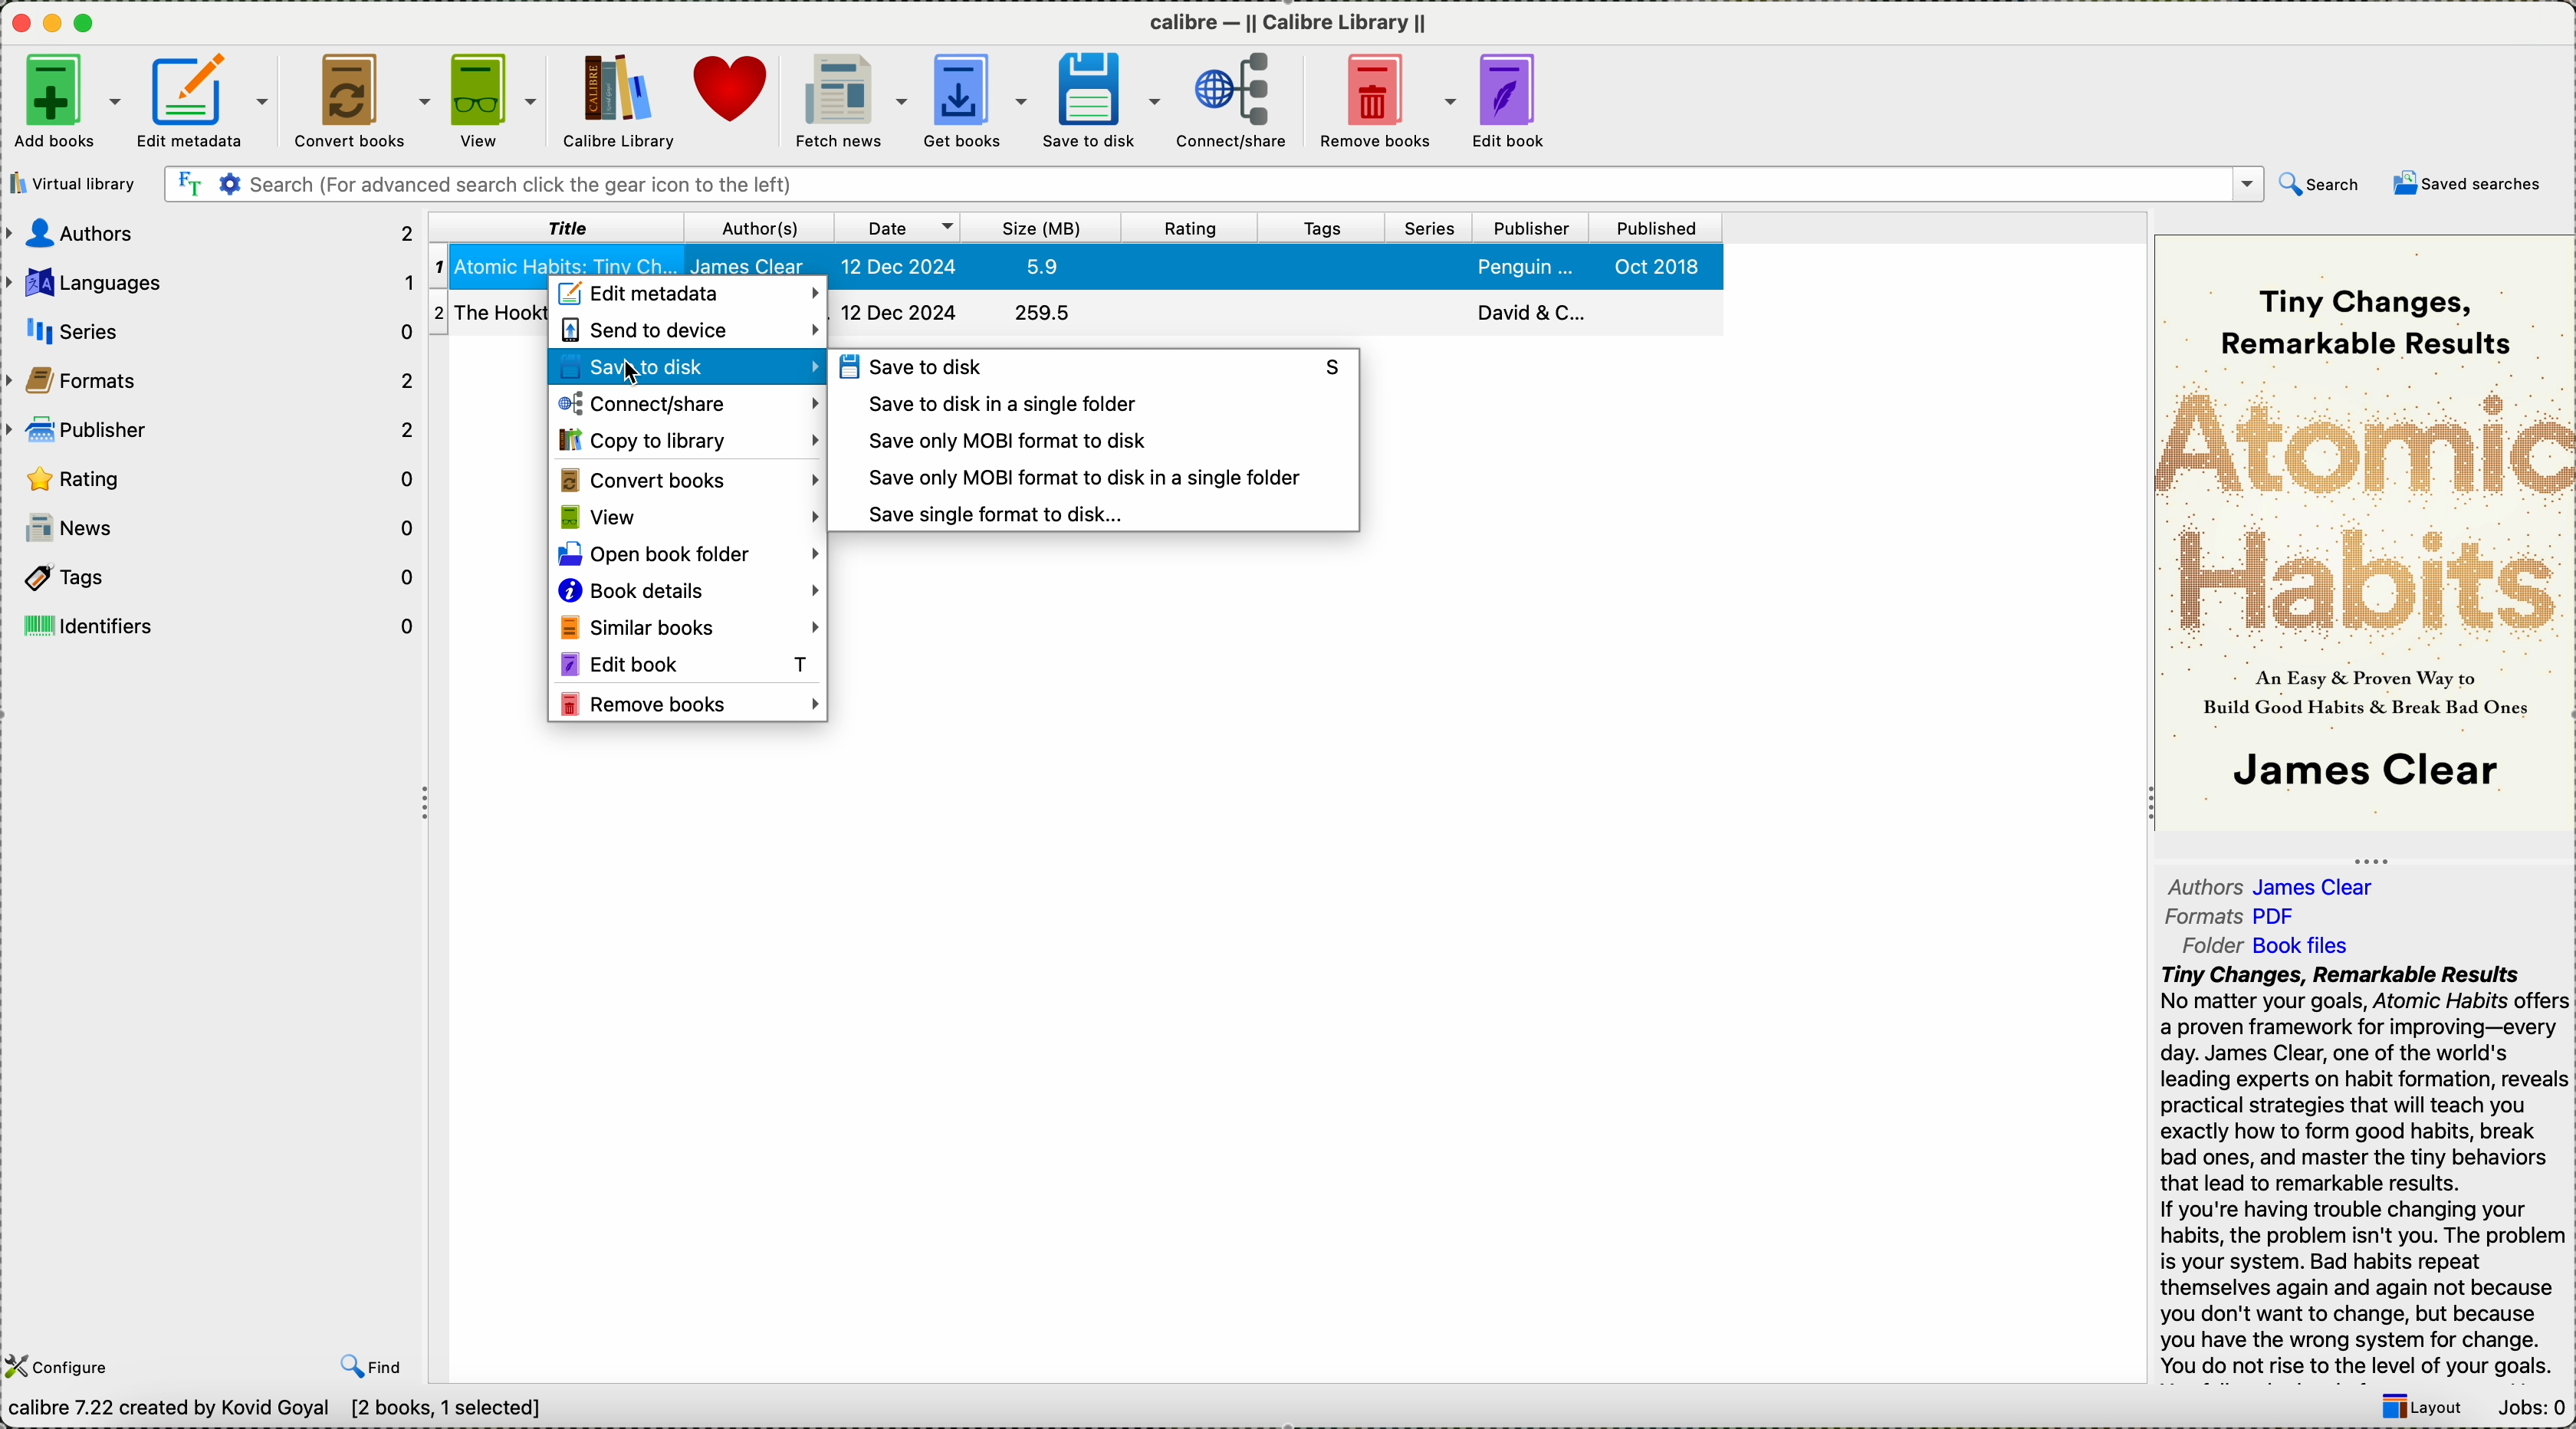  I want to click on tags, so click(1321, 227).